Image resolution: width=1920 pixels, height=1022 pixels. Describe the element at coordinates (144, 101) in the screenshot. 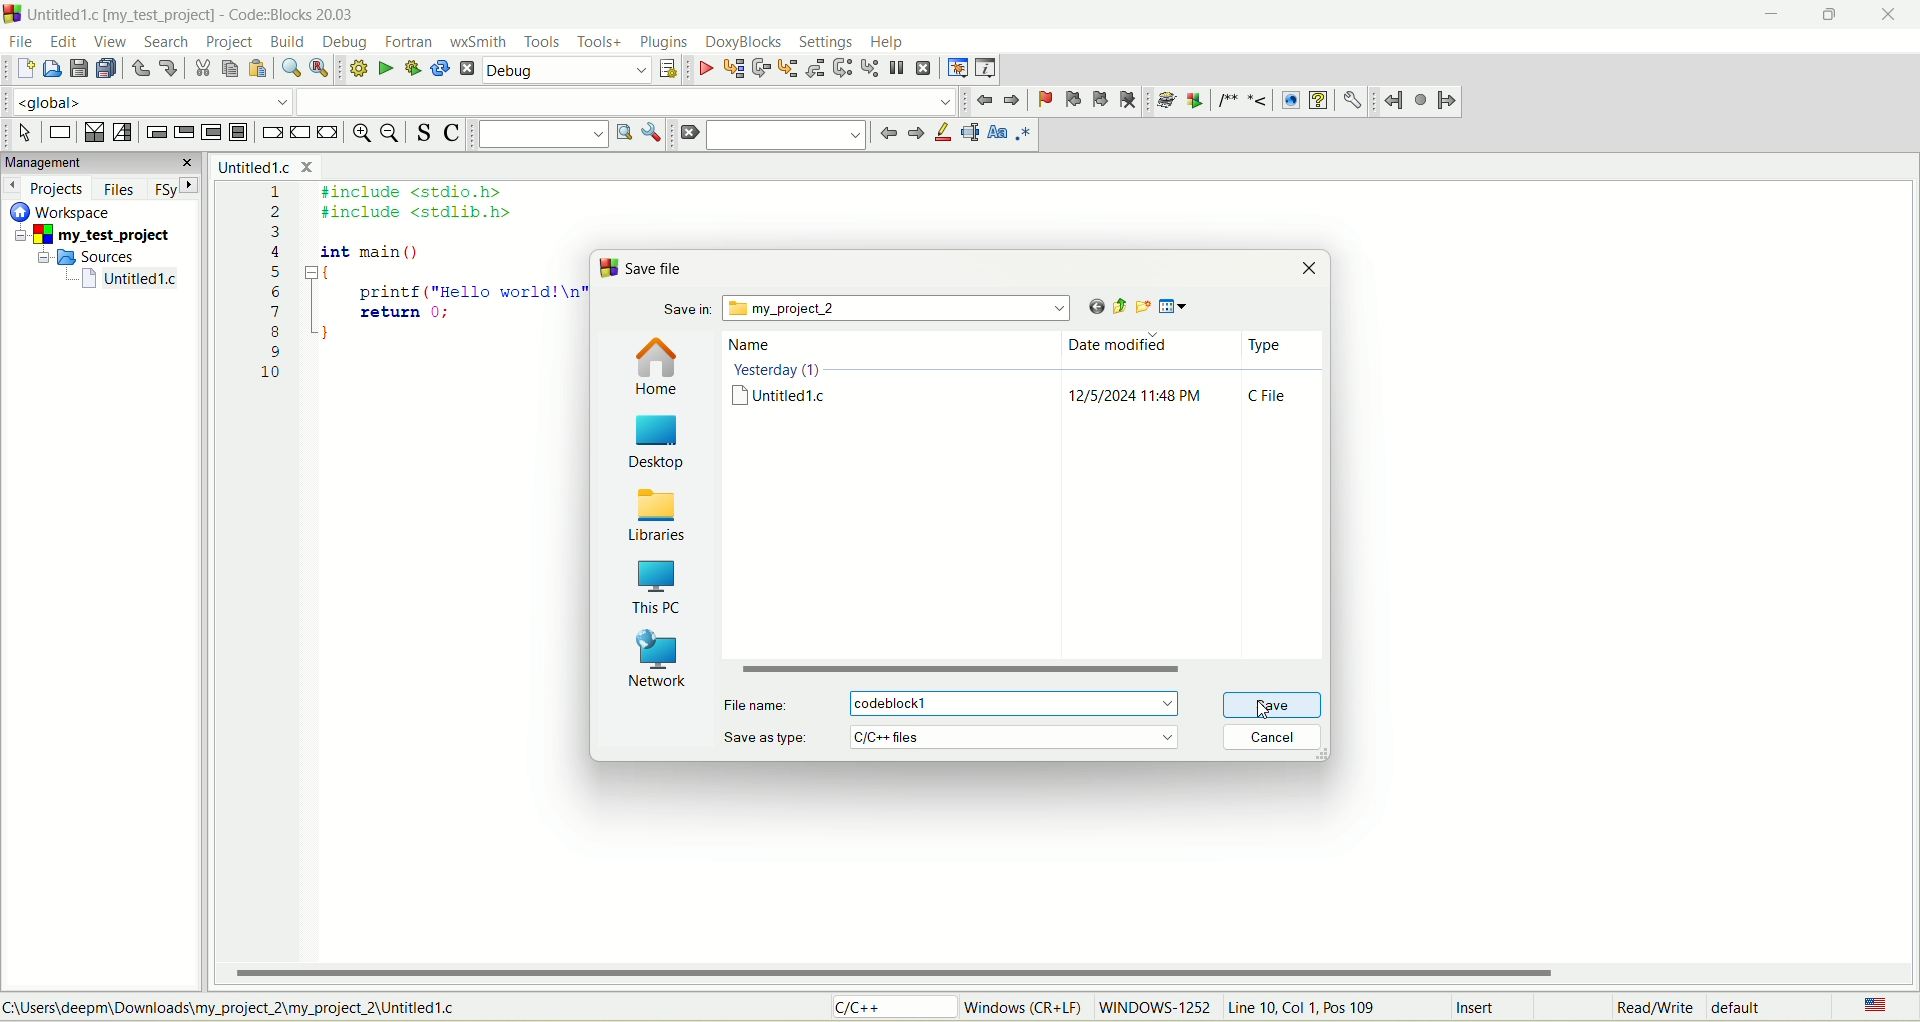

I see `global` at that location.